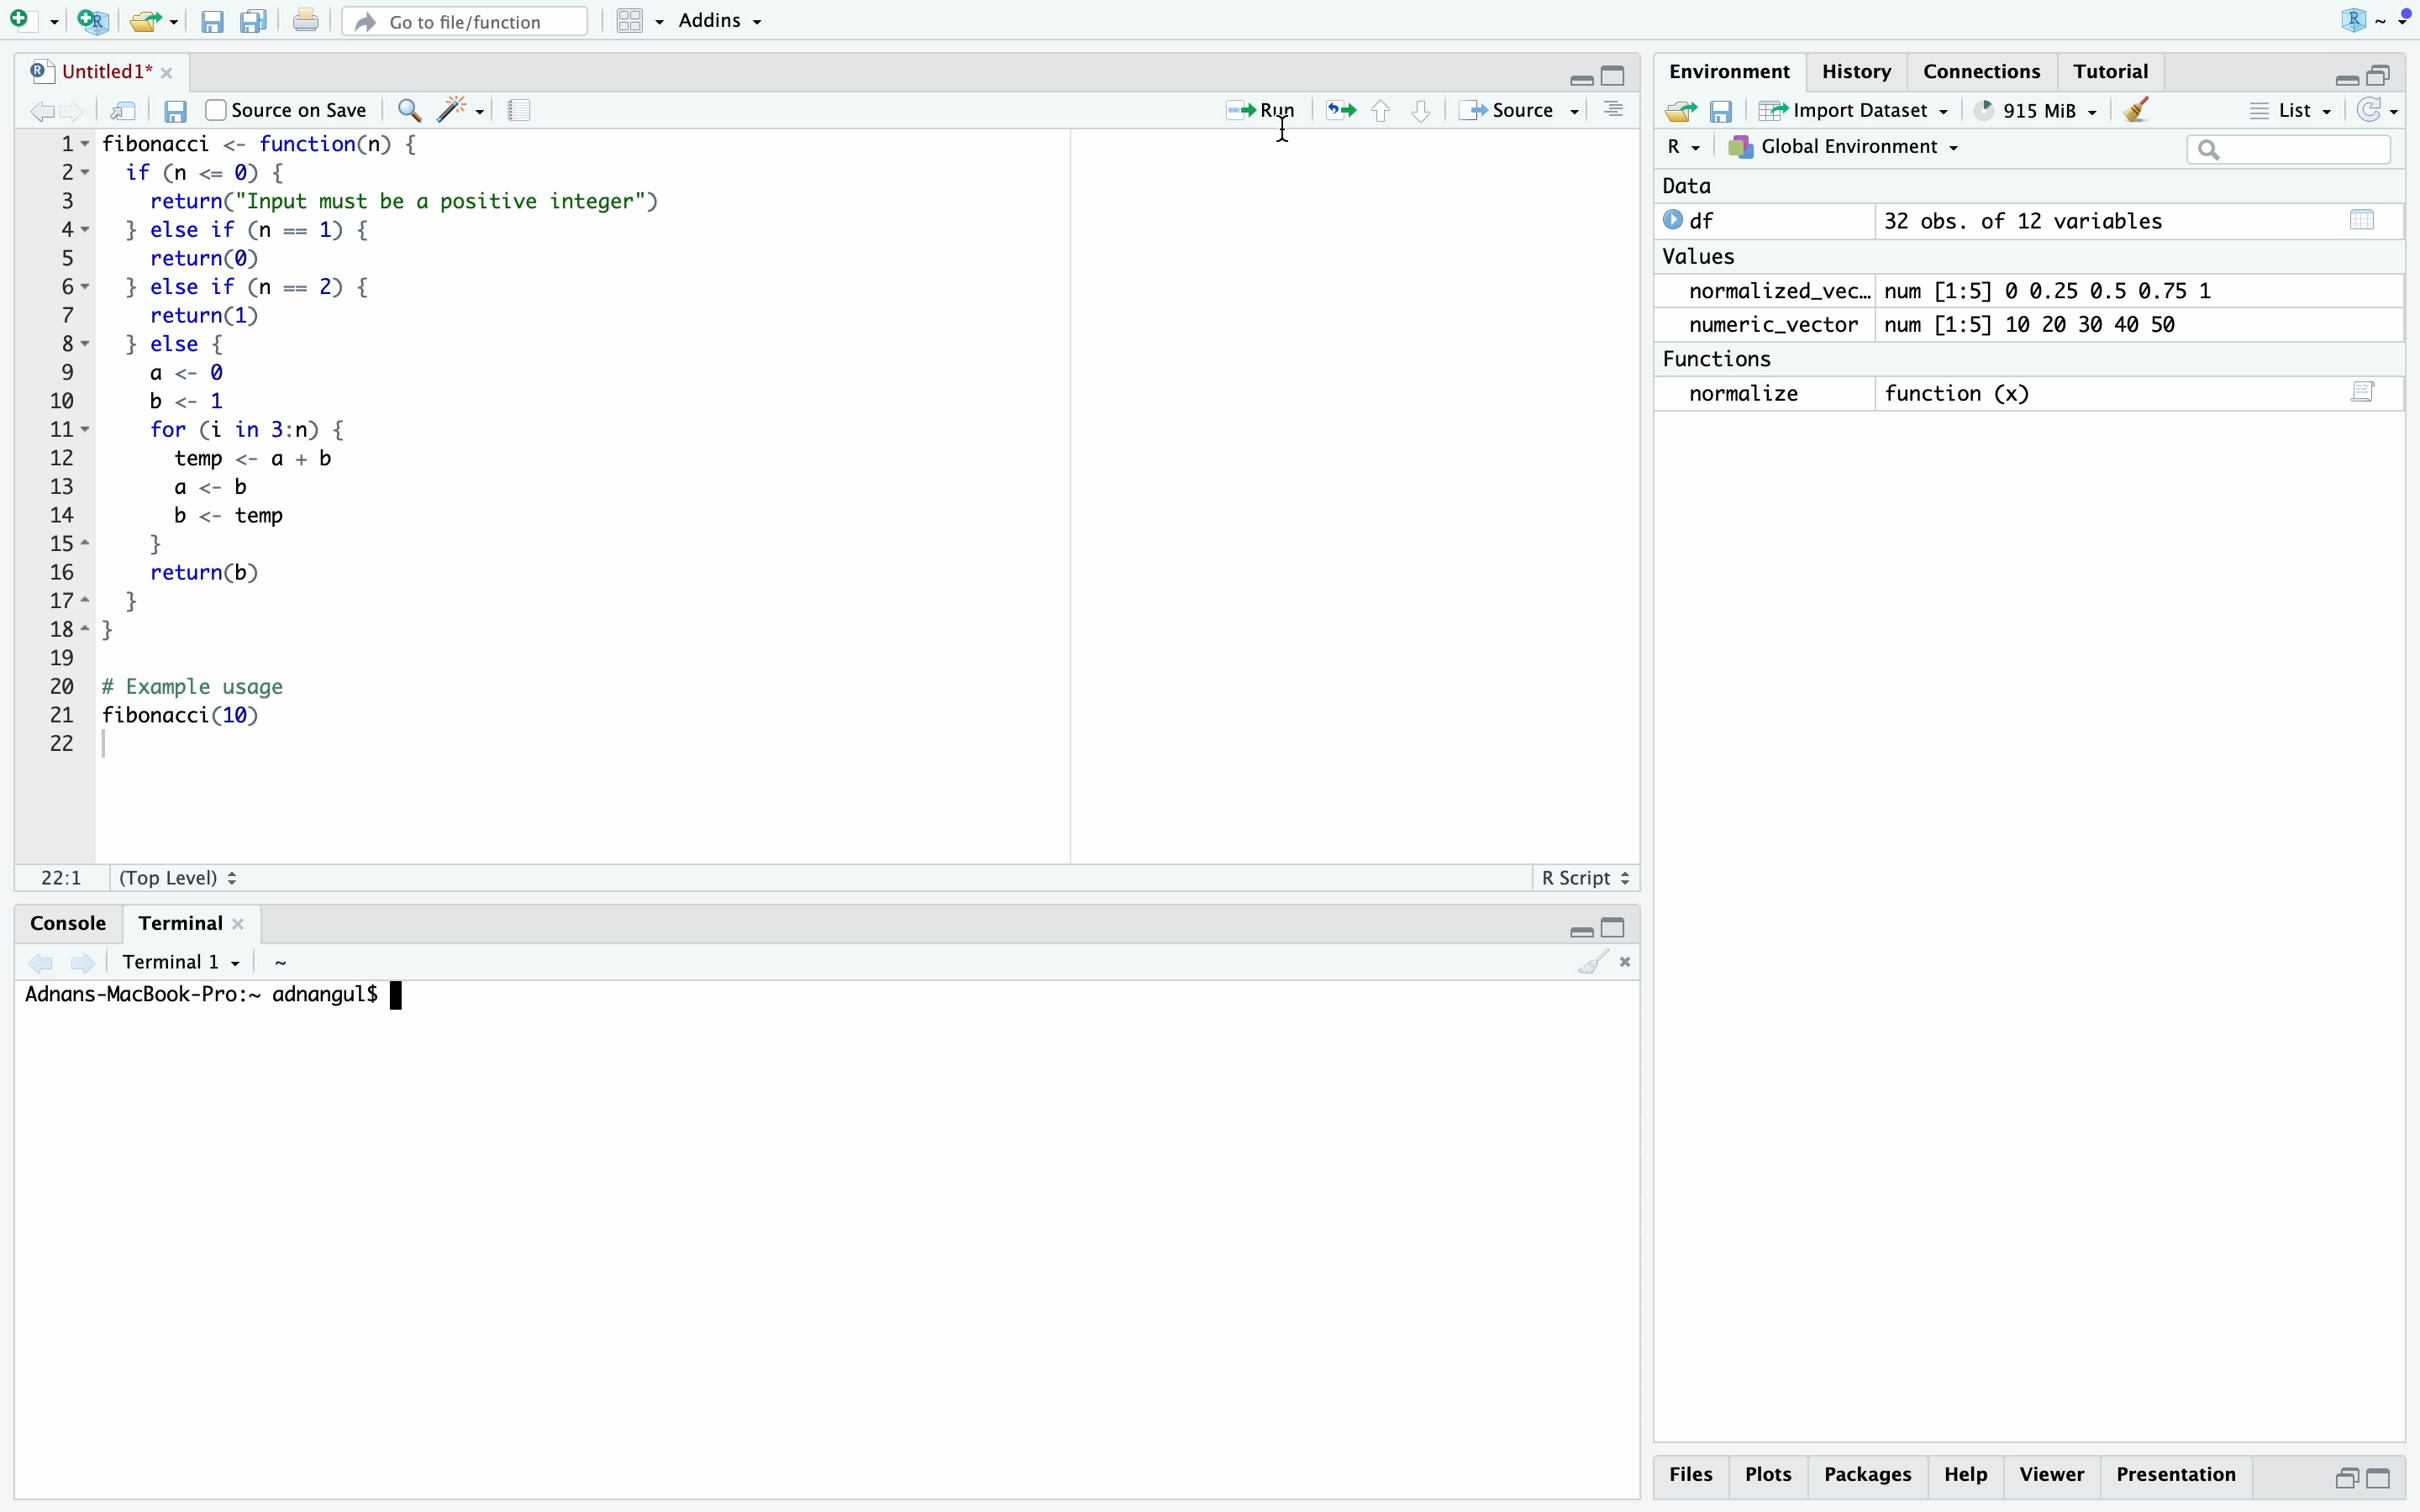 Image resolution: width=2420 pixels, height=1512 pixels. I want to click on show previous terminal, so click(32, 966).